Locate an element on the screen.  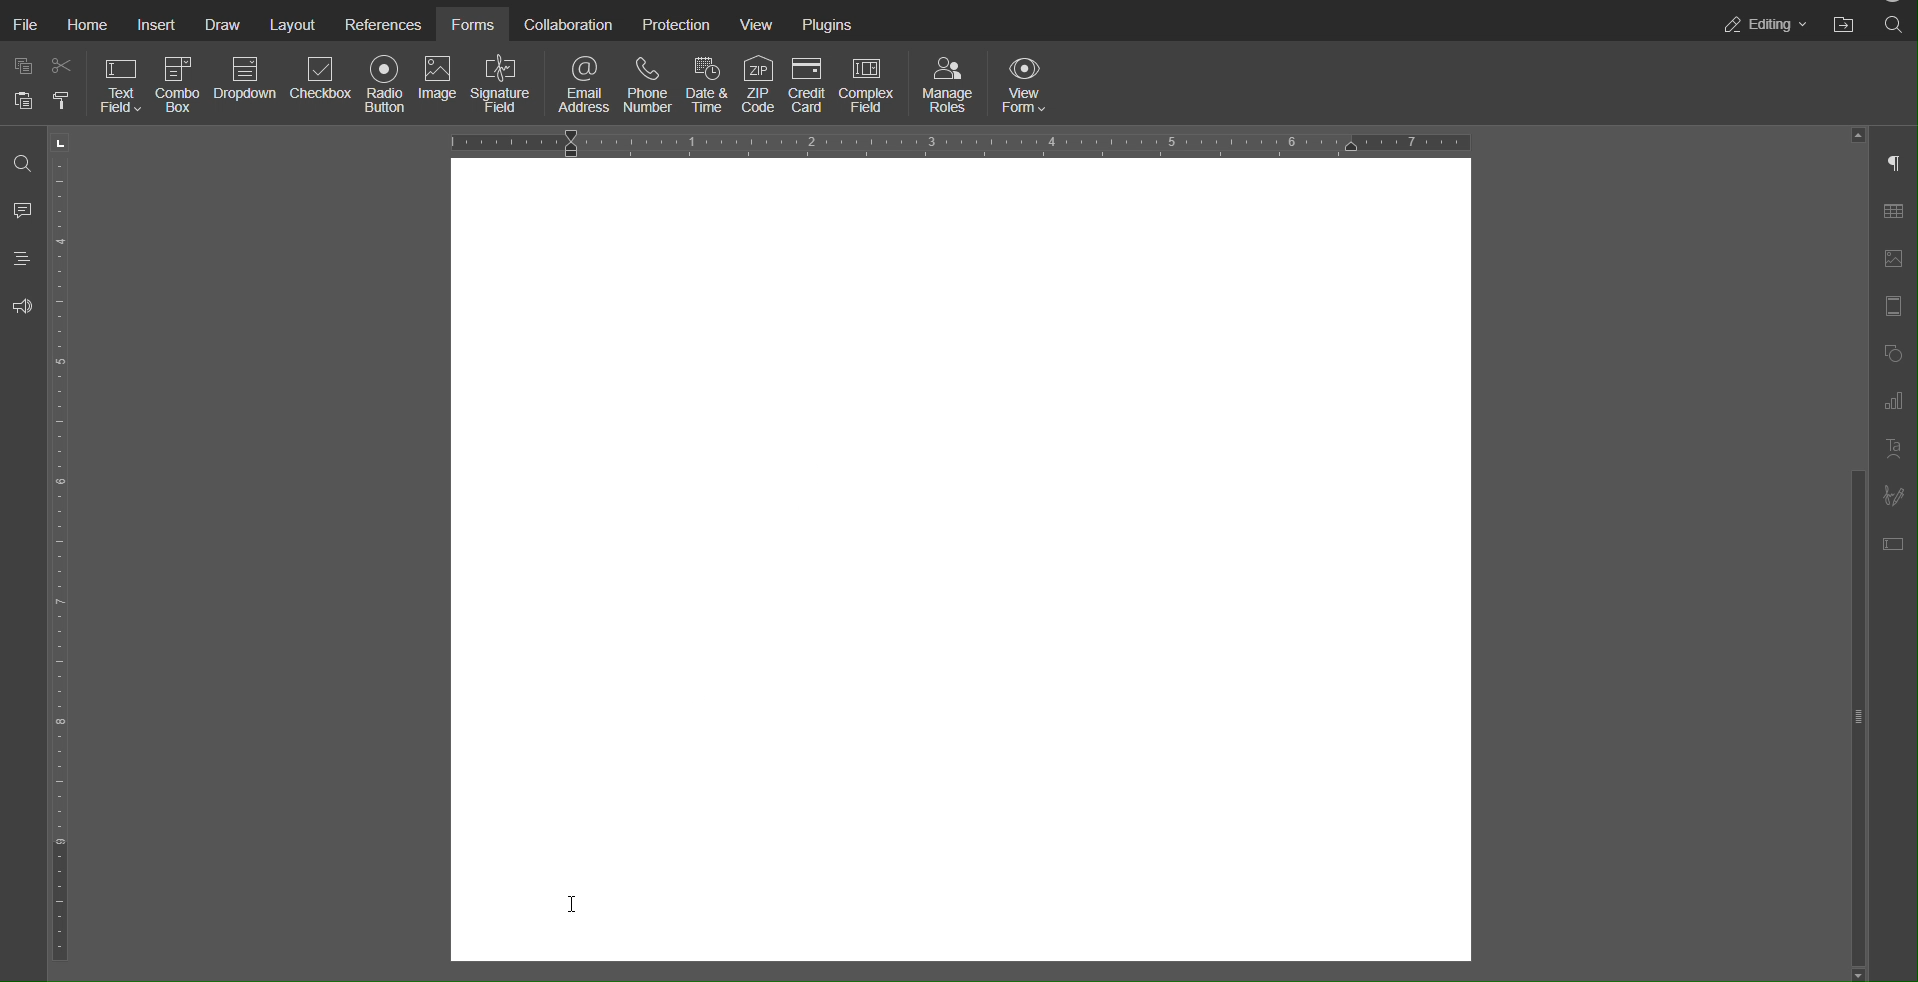
Search is located at coordinates (1895, 25).